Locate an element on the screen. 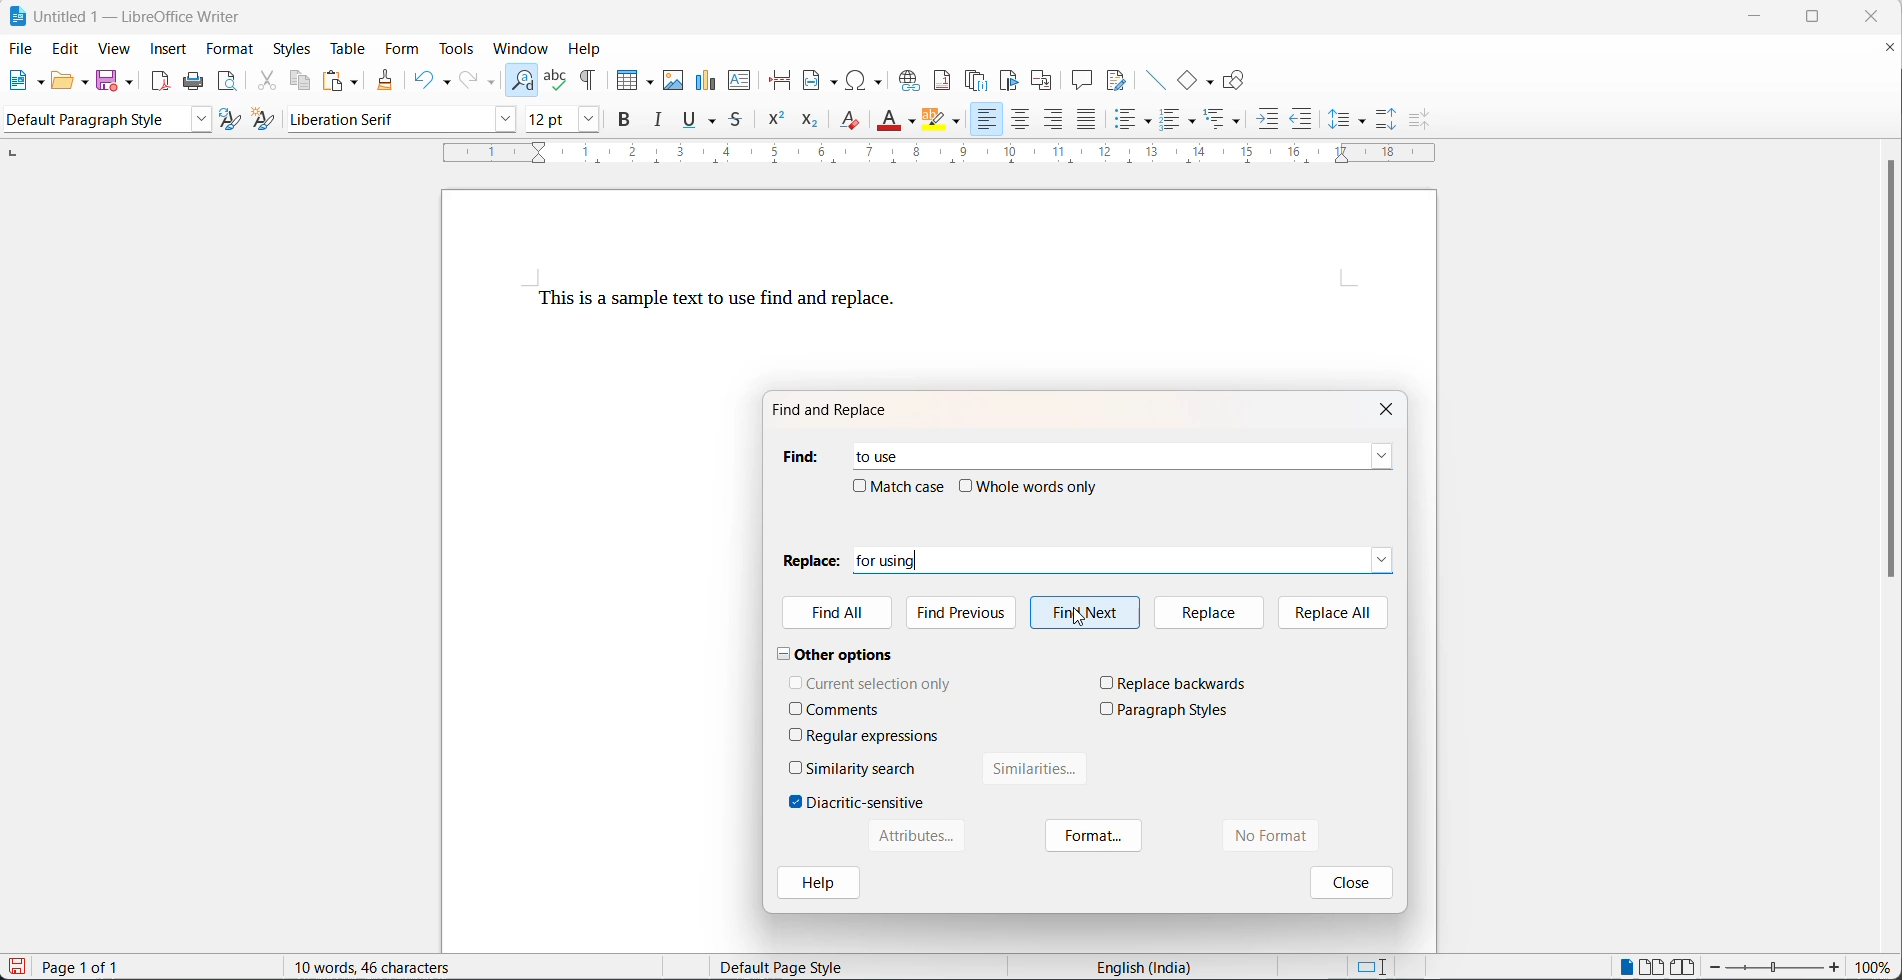 The height and width of the screenshot is (980, 1902). line spacing options is located at coordinates (1338, 120).